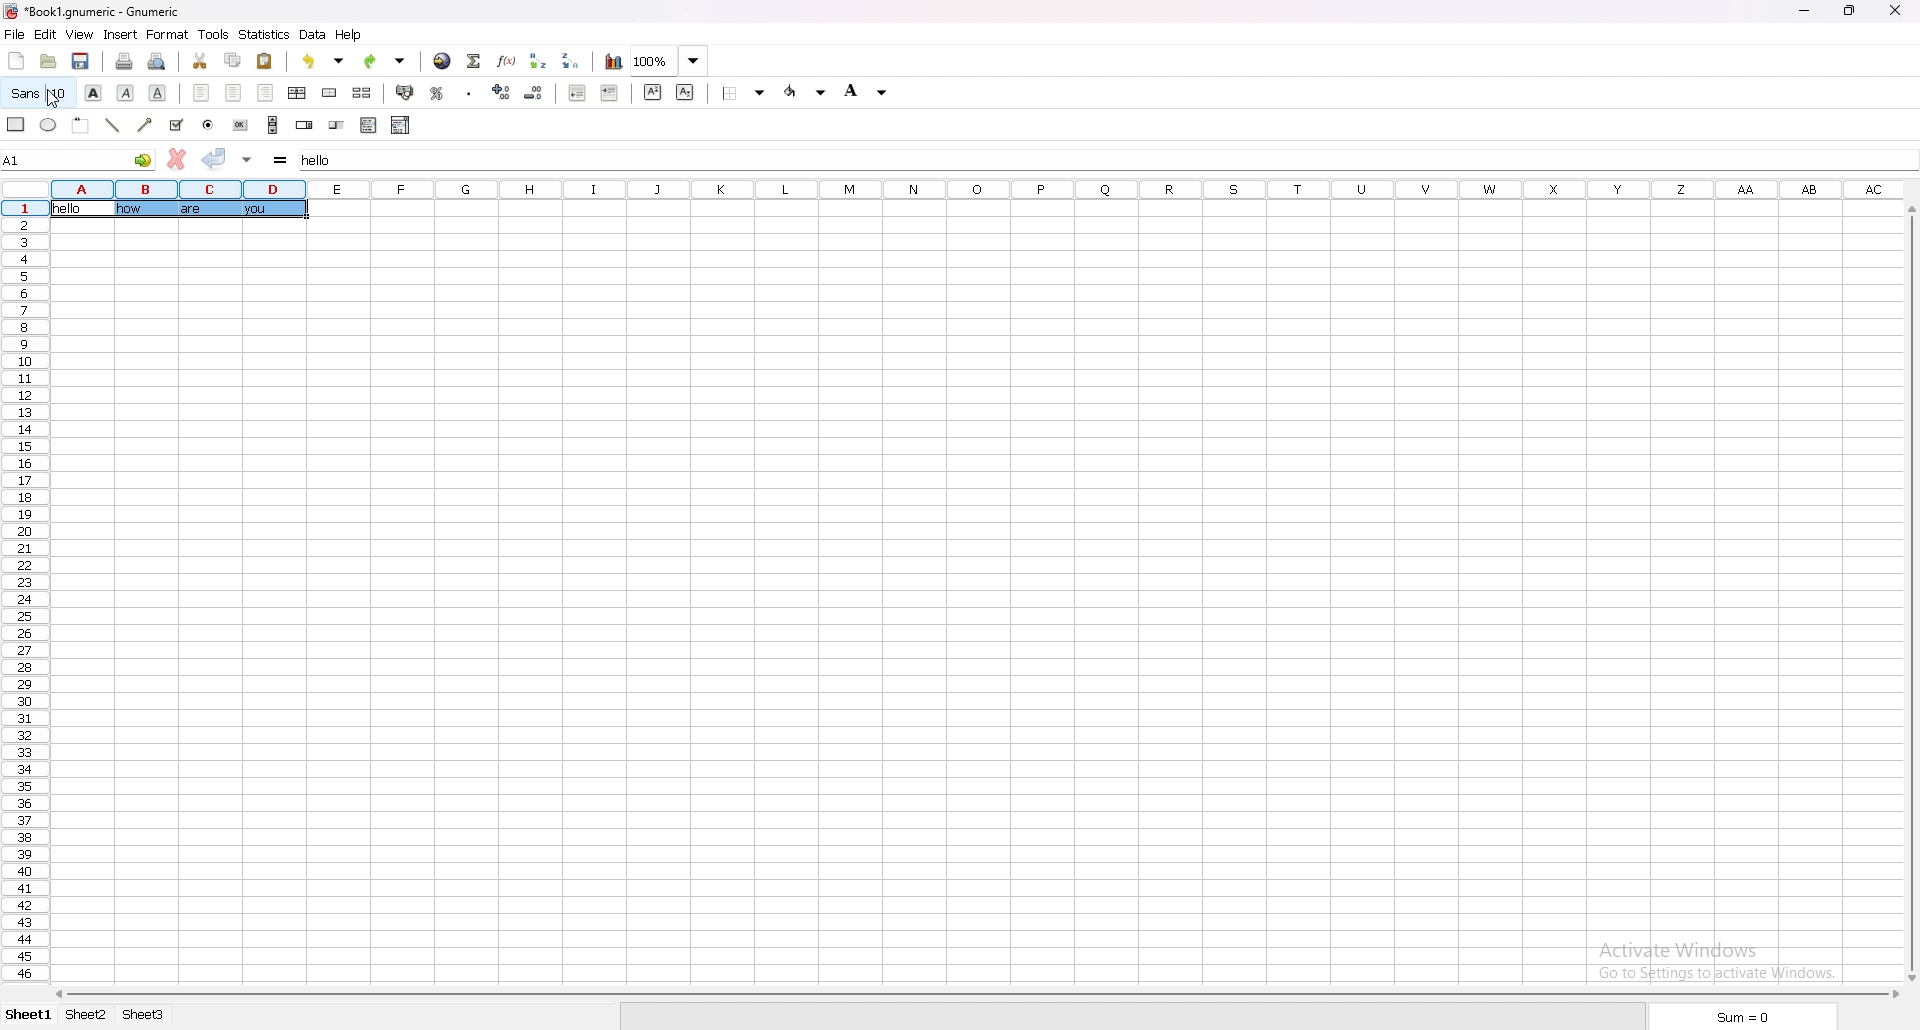 The height and width of the screenshot is (1030, 1920). Describe the element at coordinates (47, 125) in the screenshot. I see `ellipse` at that location.